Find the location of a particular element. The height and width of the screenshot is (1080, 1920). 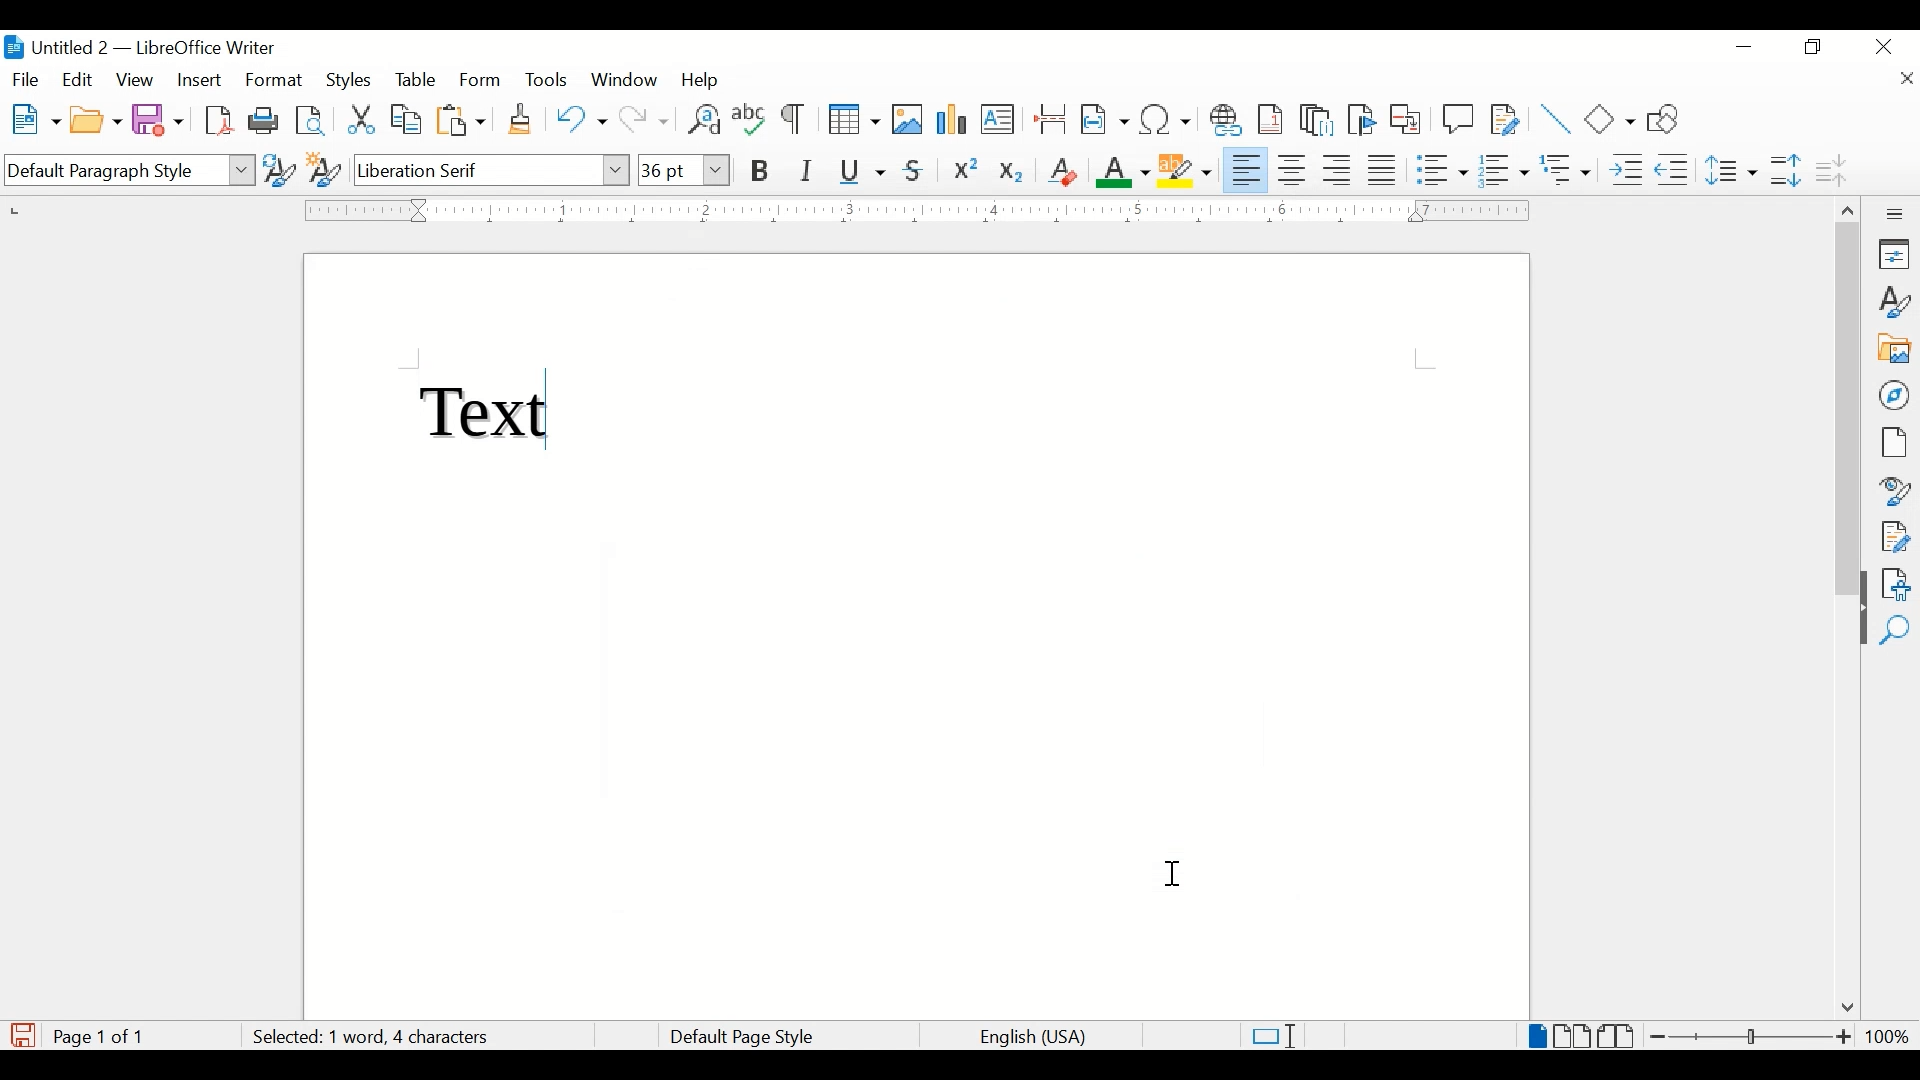

clear direct formatting is located at coordinates (1062, 171).